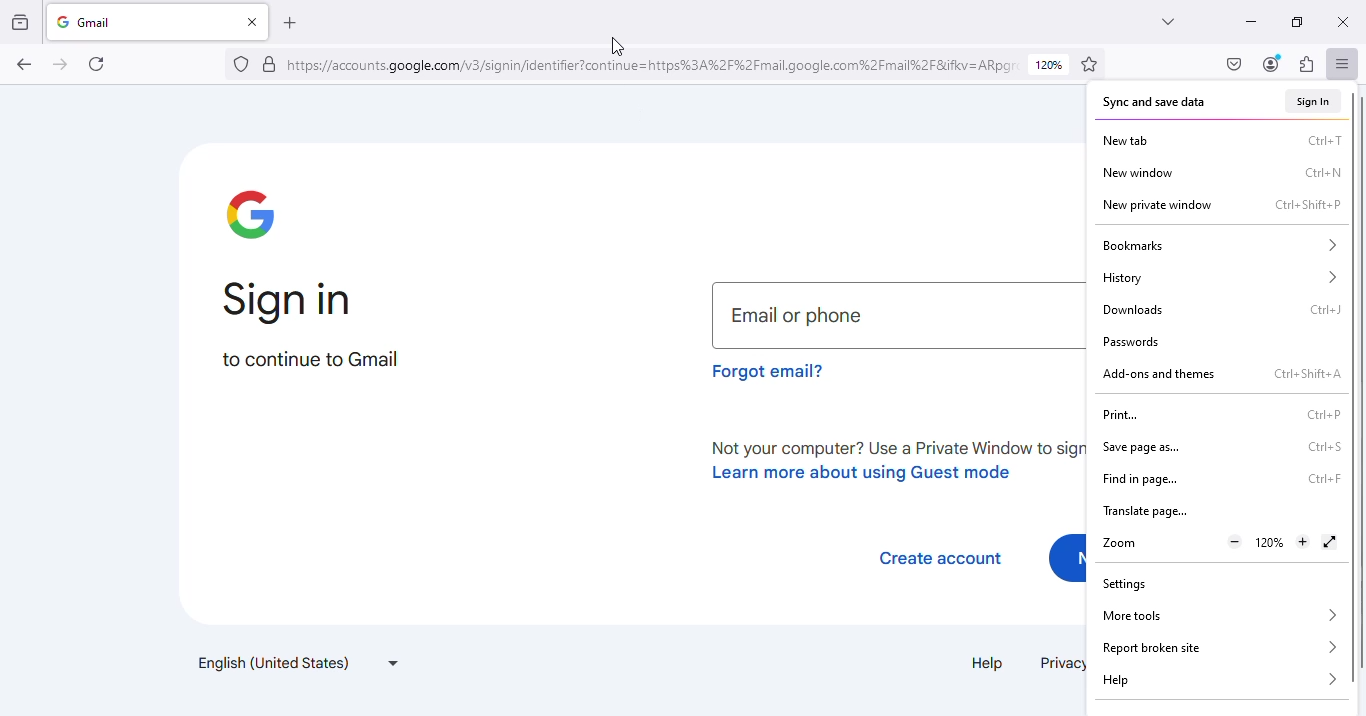 This screenshot has width=1366, height=716. What do you see at coordinates (1298, 22) in the screenshot?
I see `maximize` at bounding box center [1298, 22].